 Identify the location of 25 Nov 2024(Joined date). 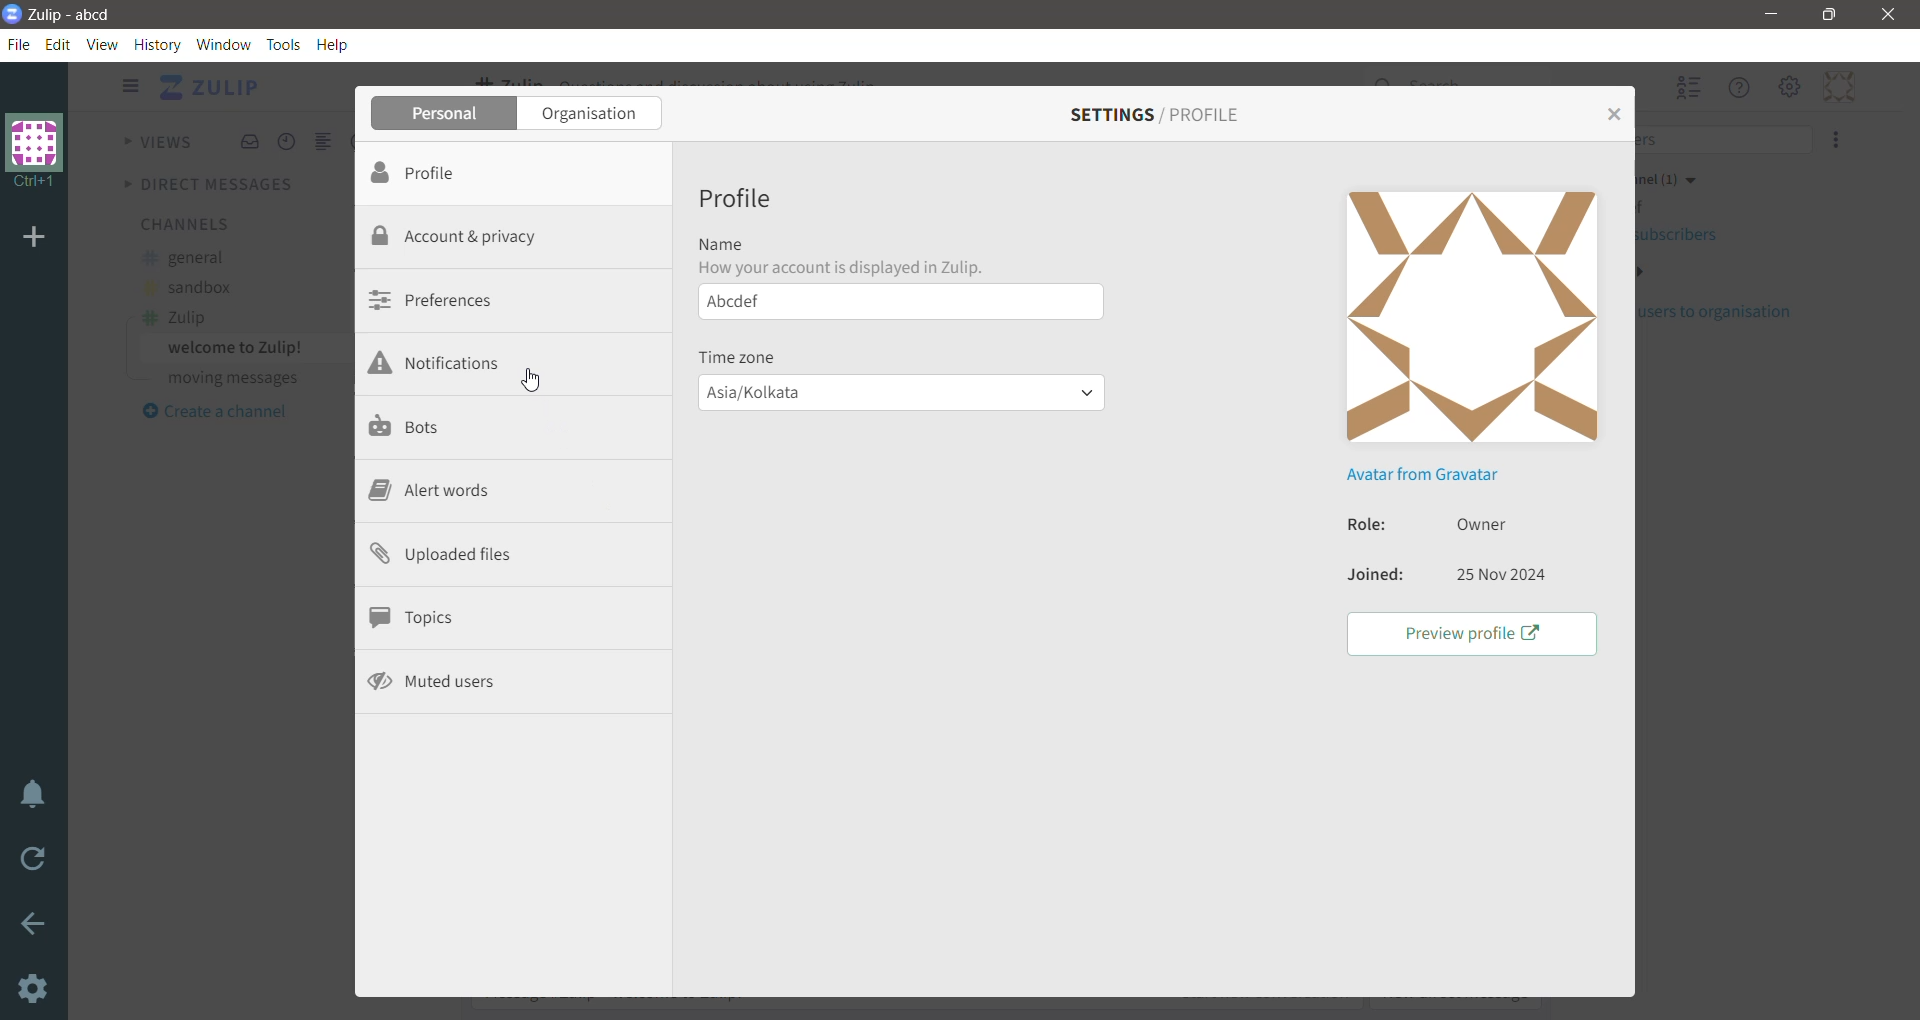
(1503, 578).